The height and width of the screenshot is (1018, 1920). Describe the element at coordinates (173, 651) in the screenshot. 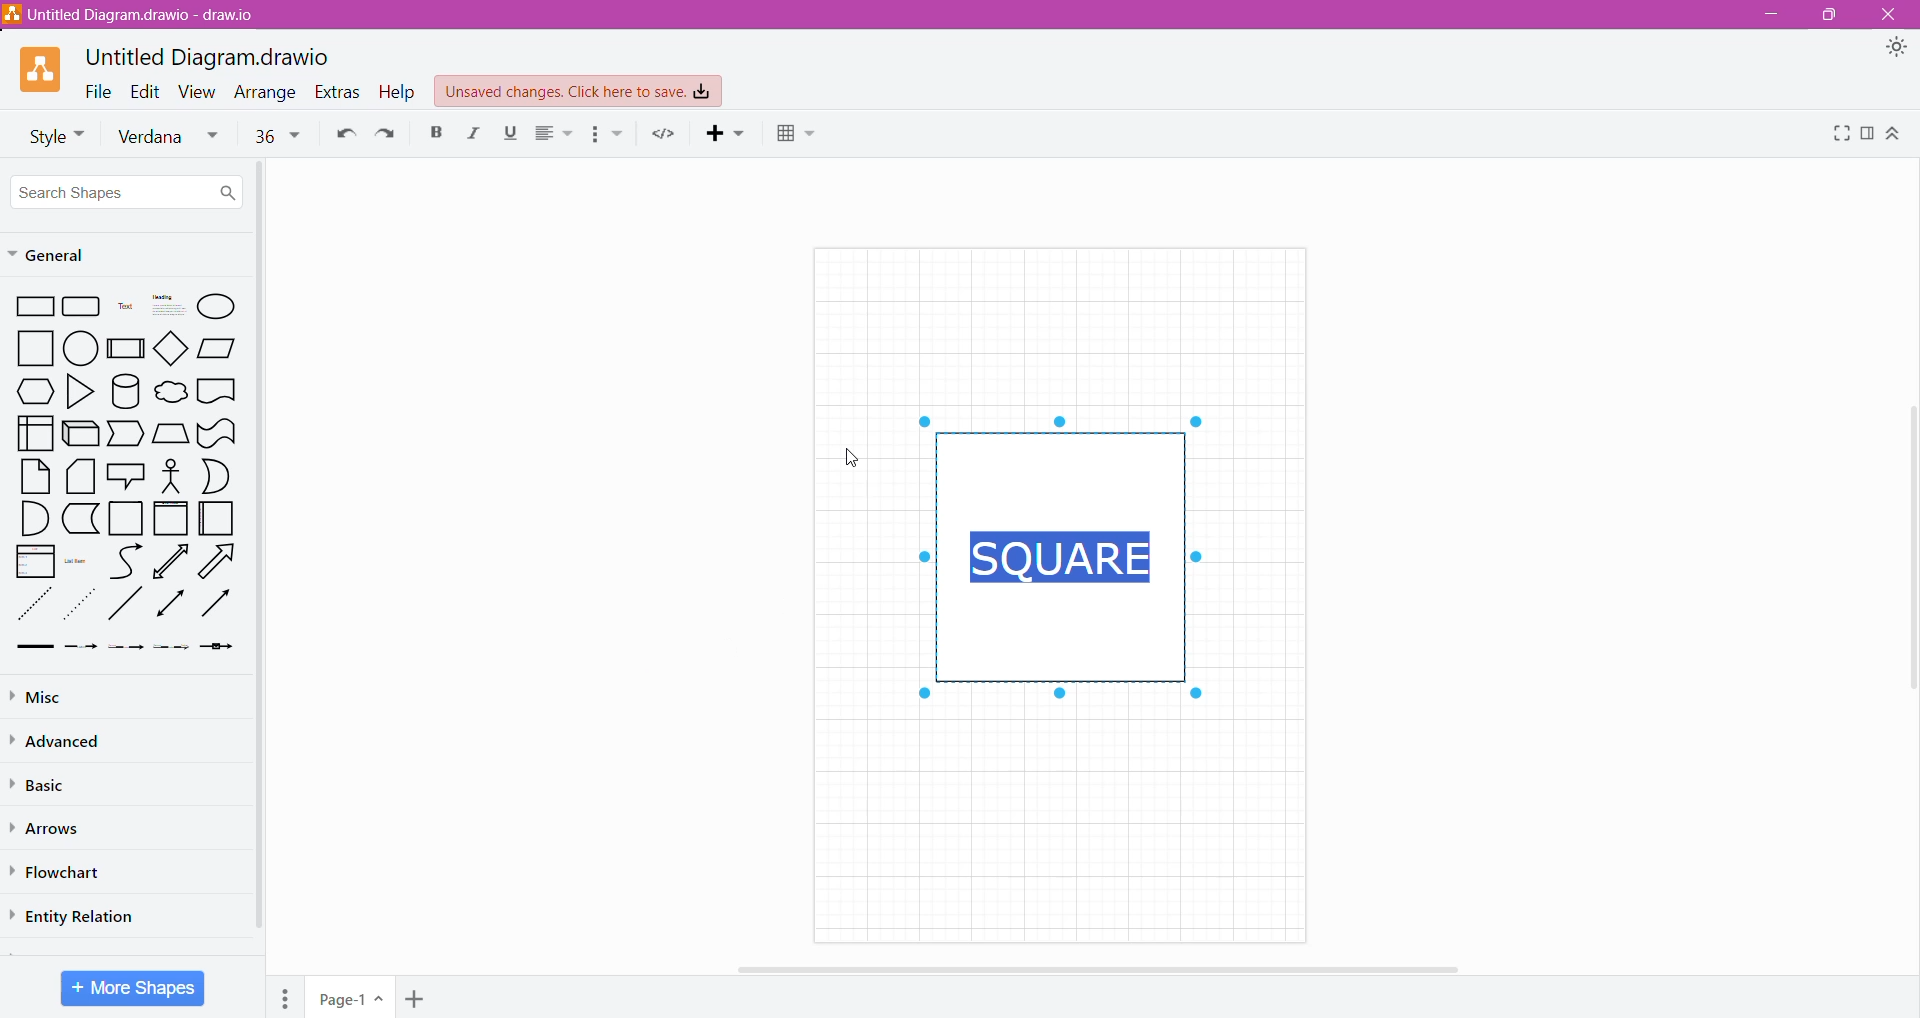

I see `Dotted Arrow` at that location.